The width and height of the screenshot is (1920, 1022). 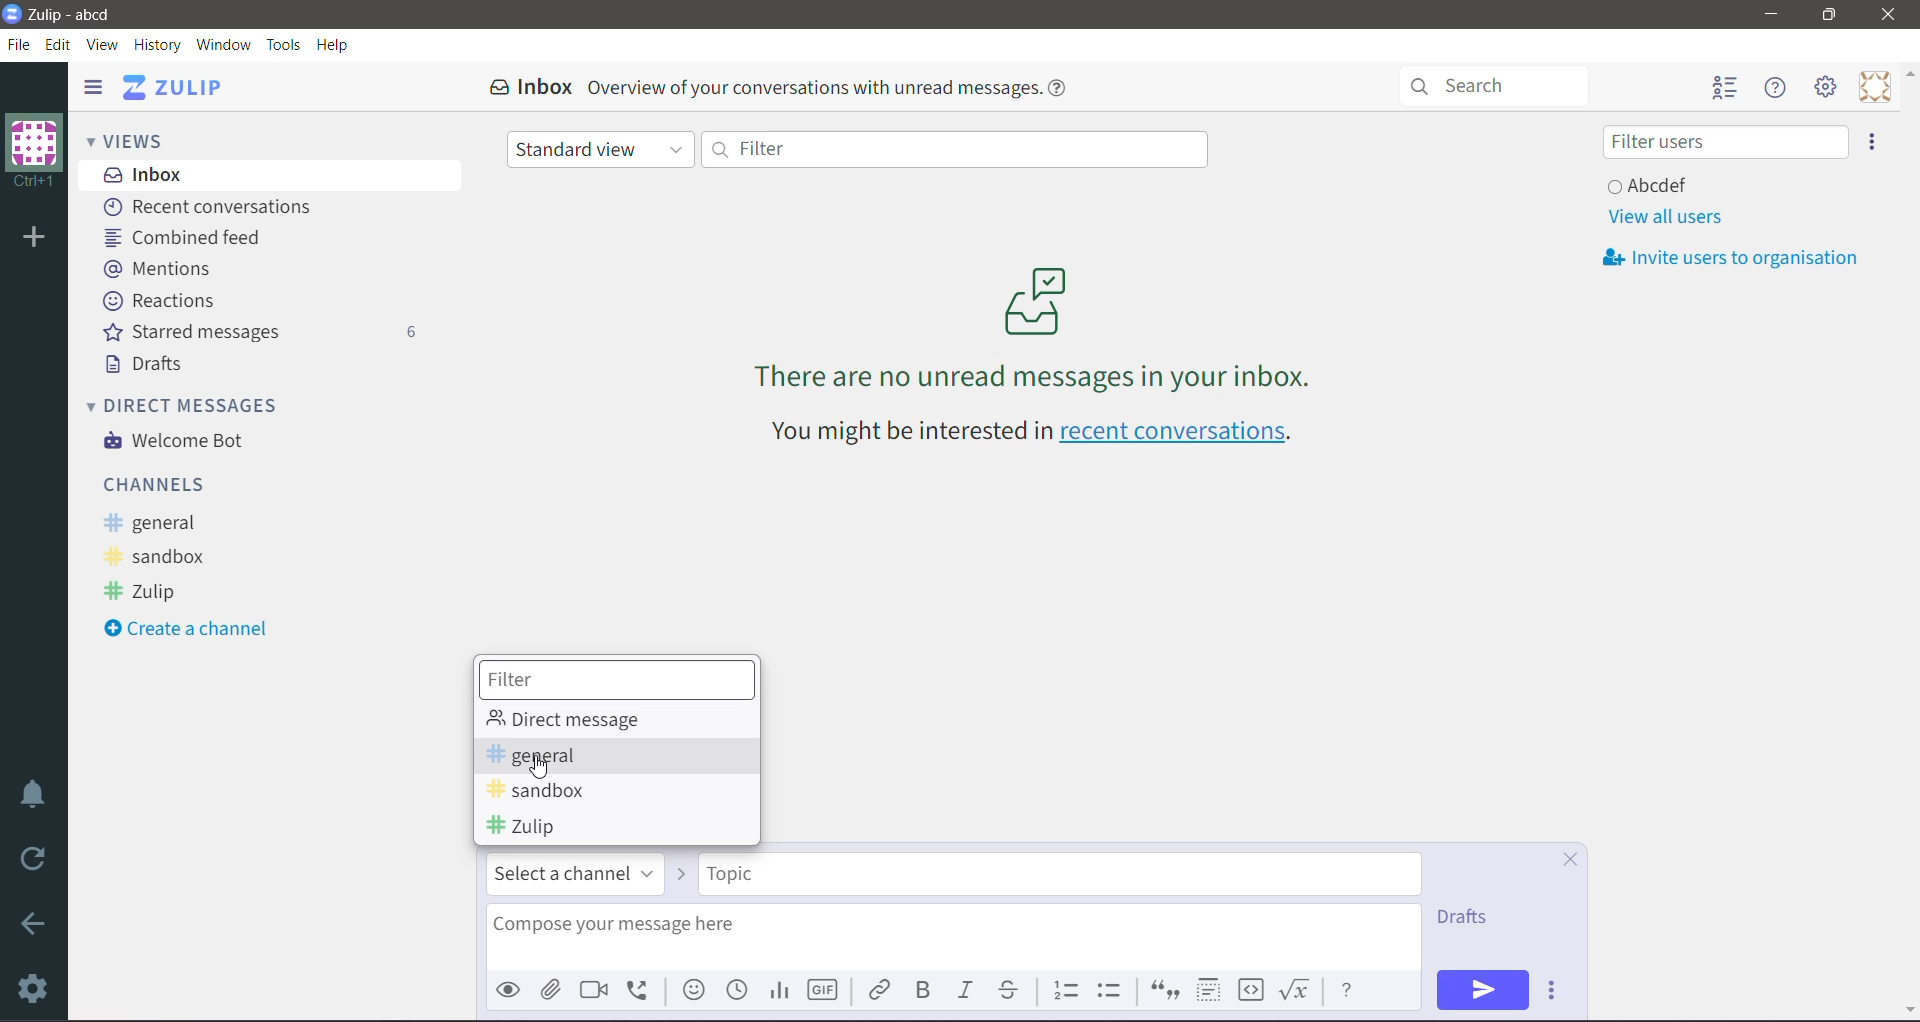 I want to click on Search, so click(x=1503, y=84).